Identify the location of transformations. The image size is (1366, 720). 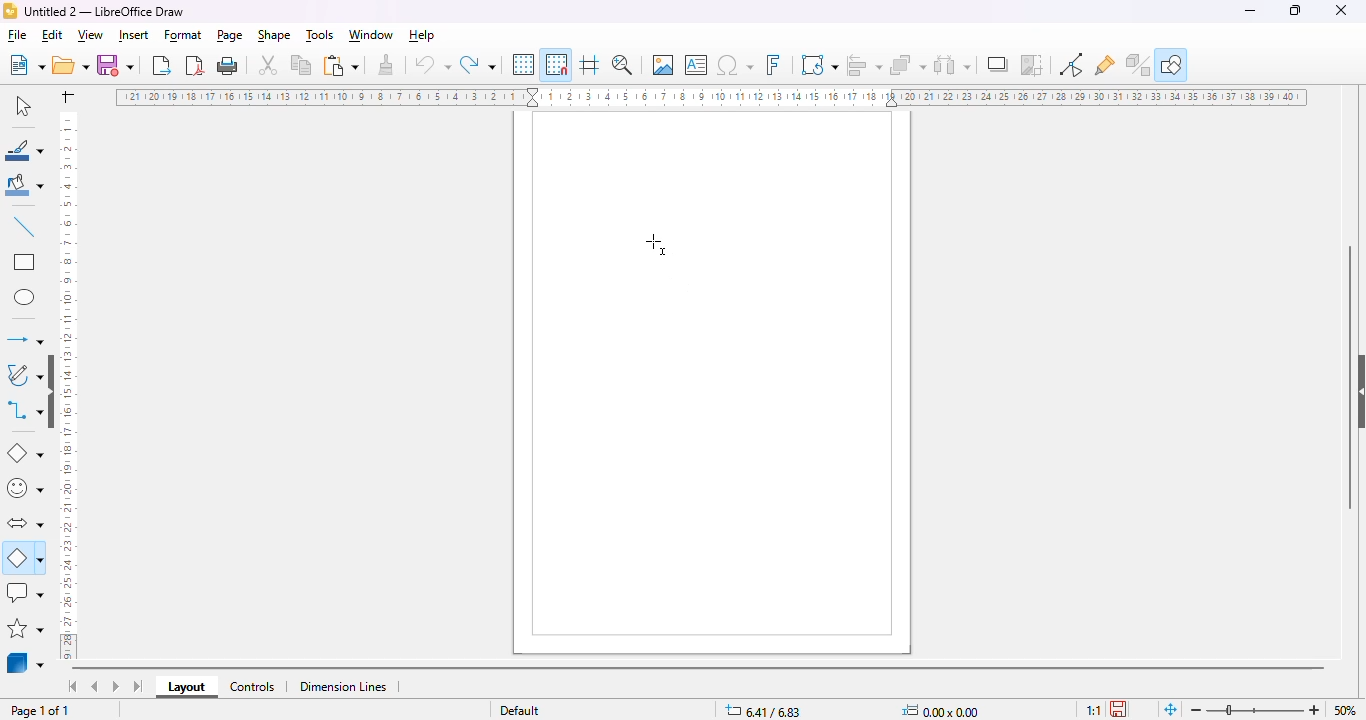
(819, 65).